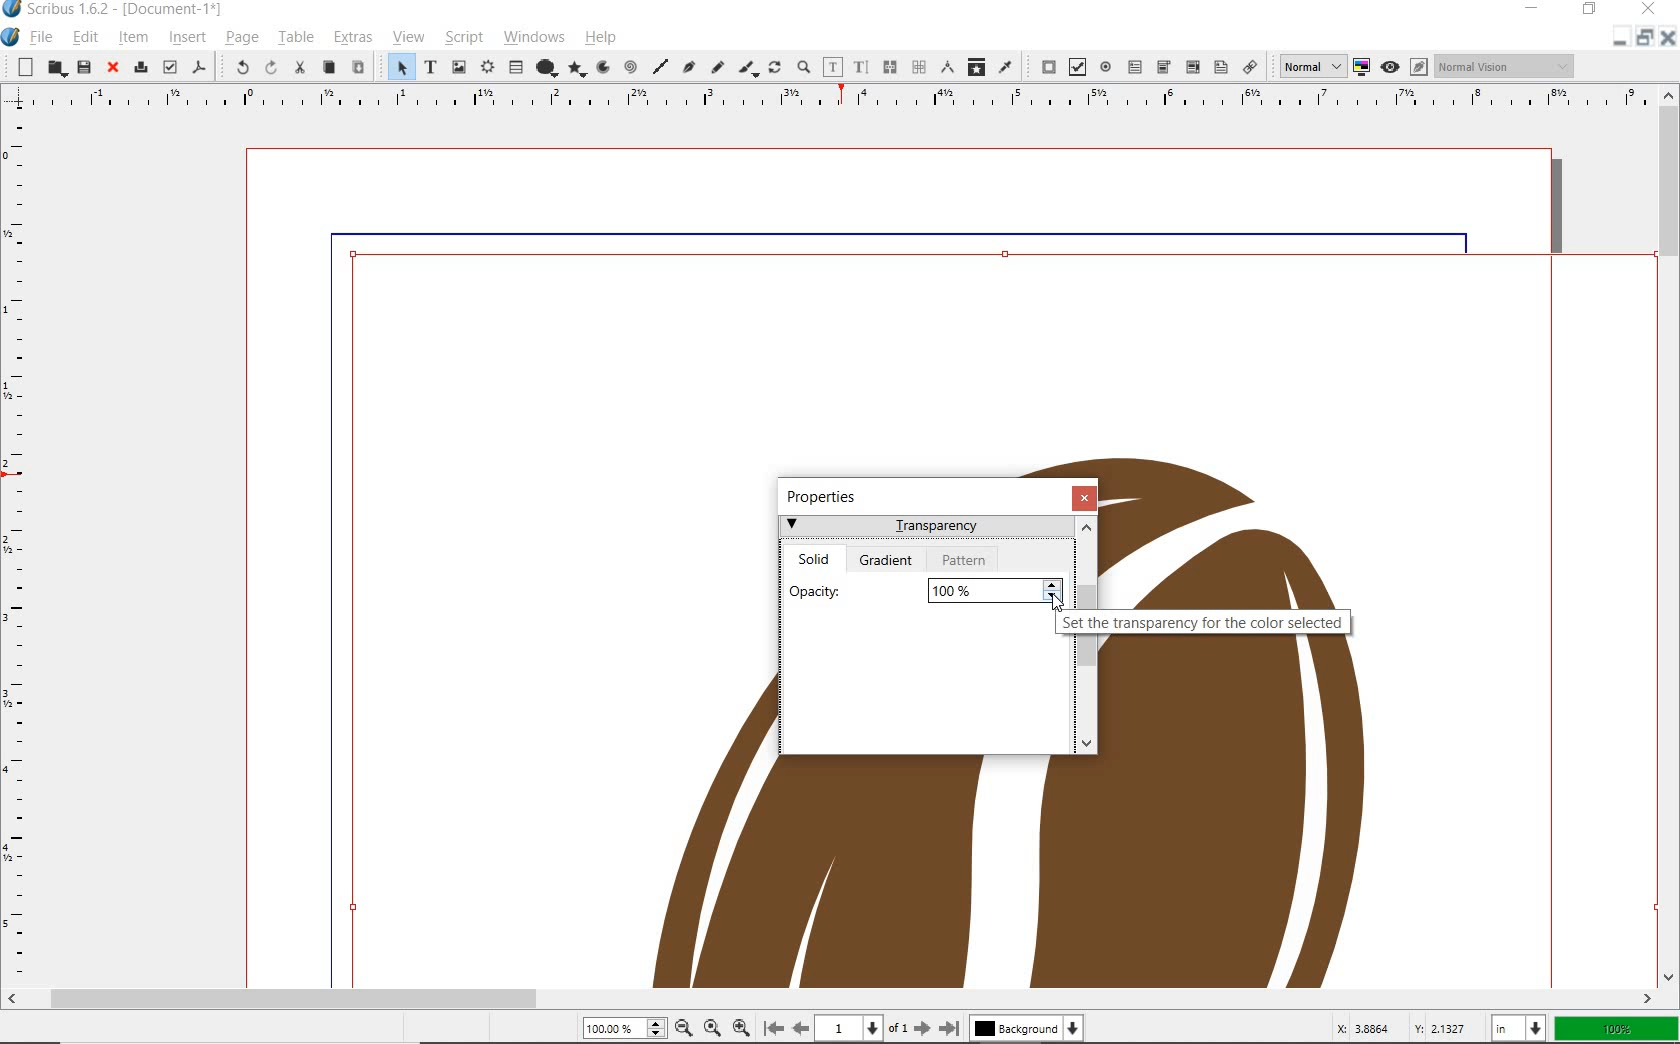  I want to click on new, so click(23, 67).